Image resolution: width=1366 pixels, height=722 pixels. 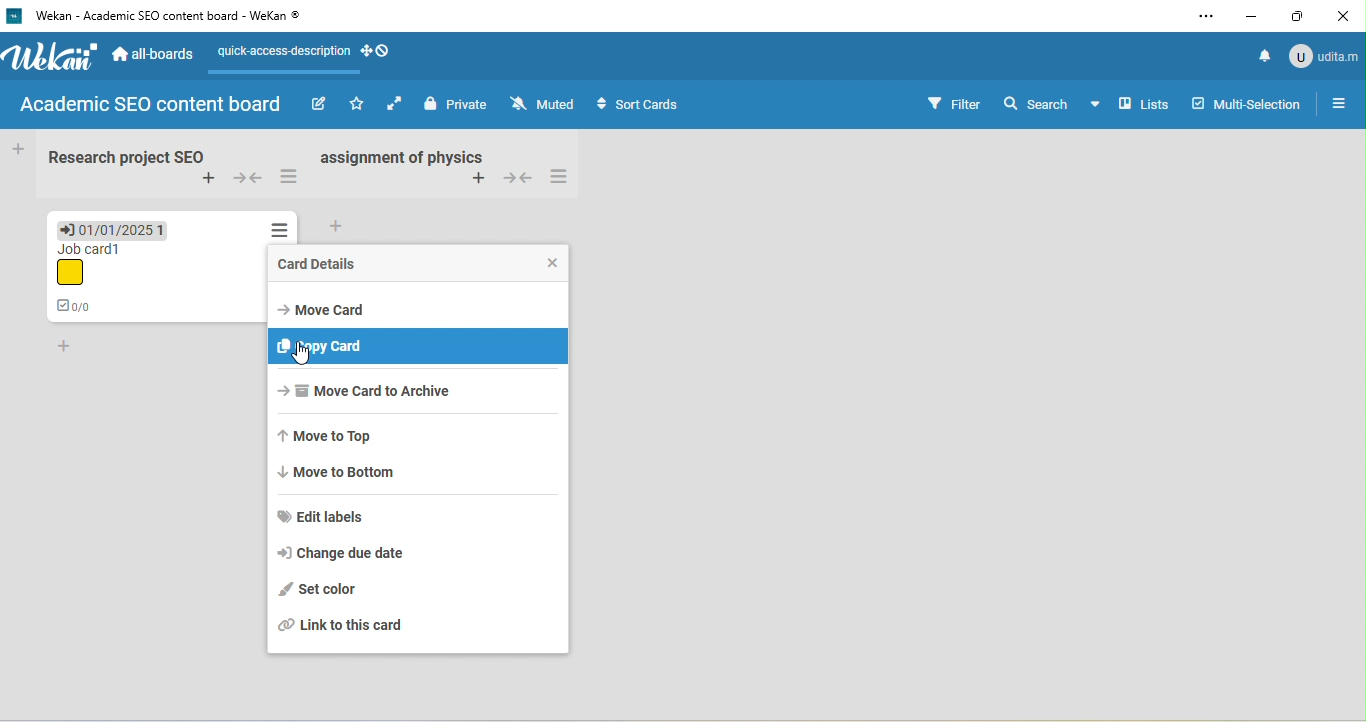 I want to click on move card to archive, so click(x=381, y=396).